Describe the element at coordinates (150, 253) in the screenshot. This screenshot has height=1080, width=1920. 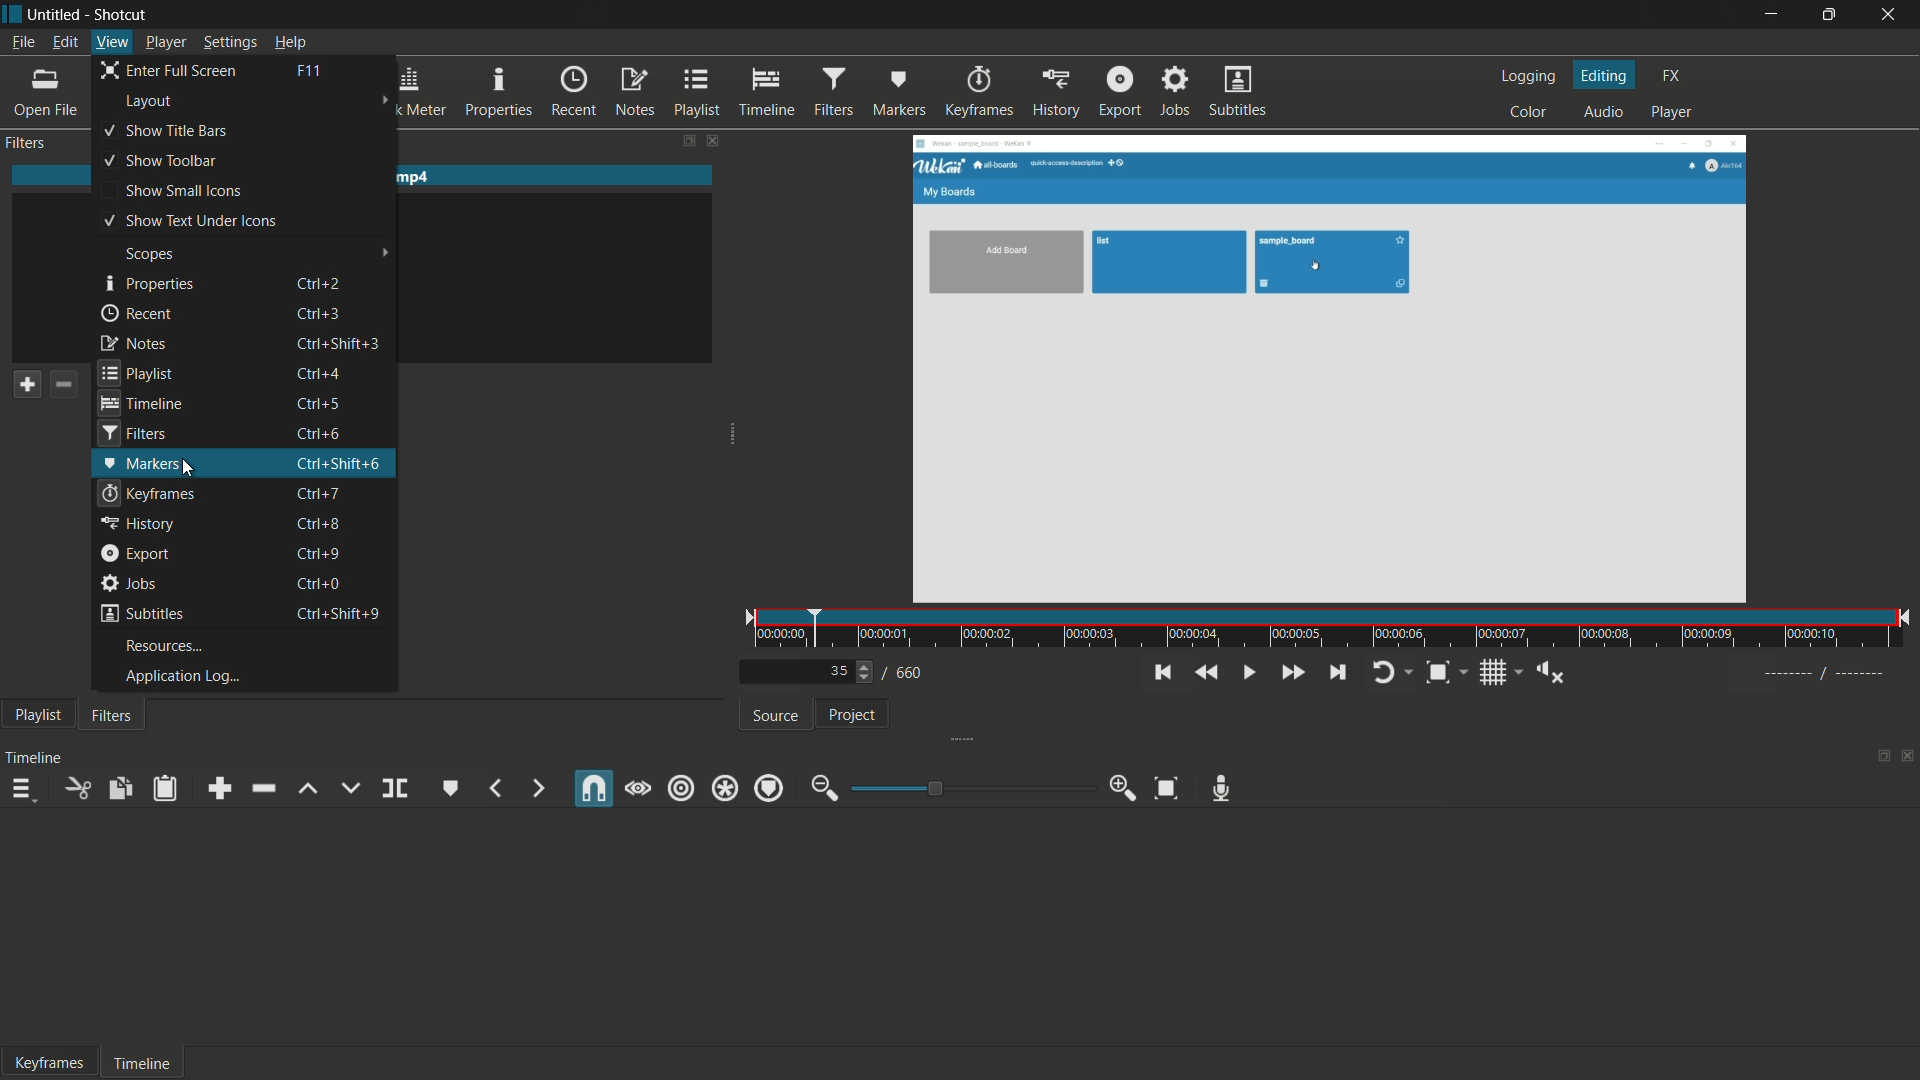
I see `scopes` at that location.